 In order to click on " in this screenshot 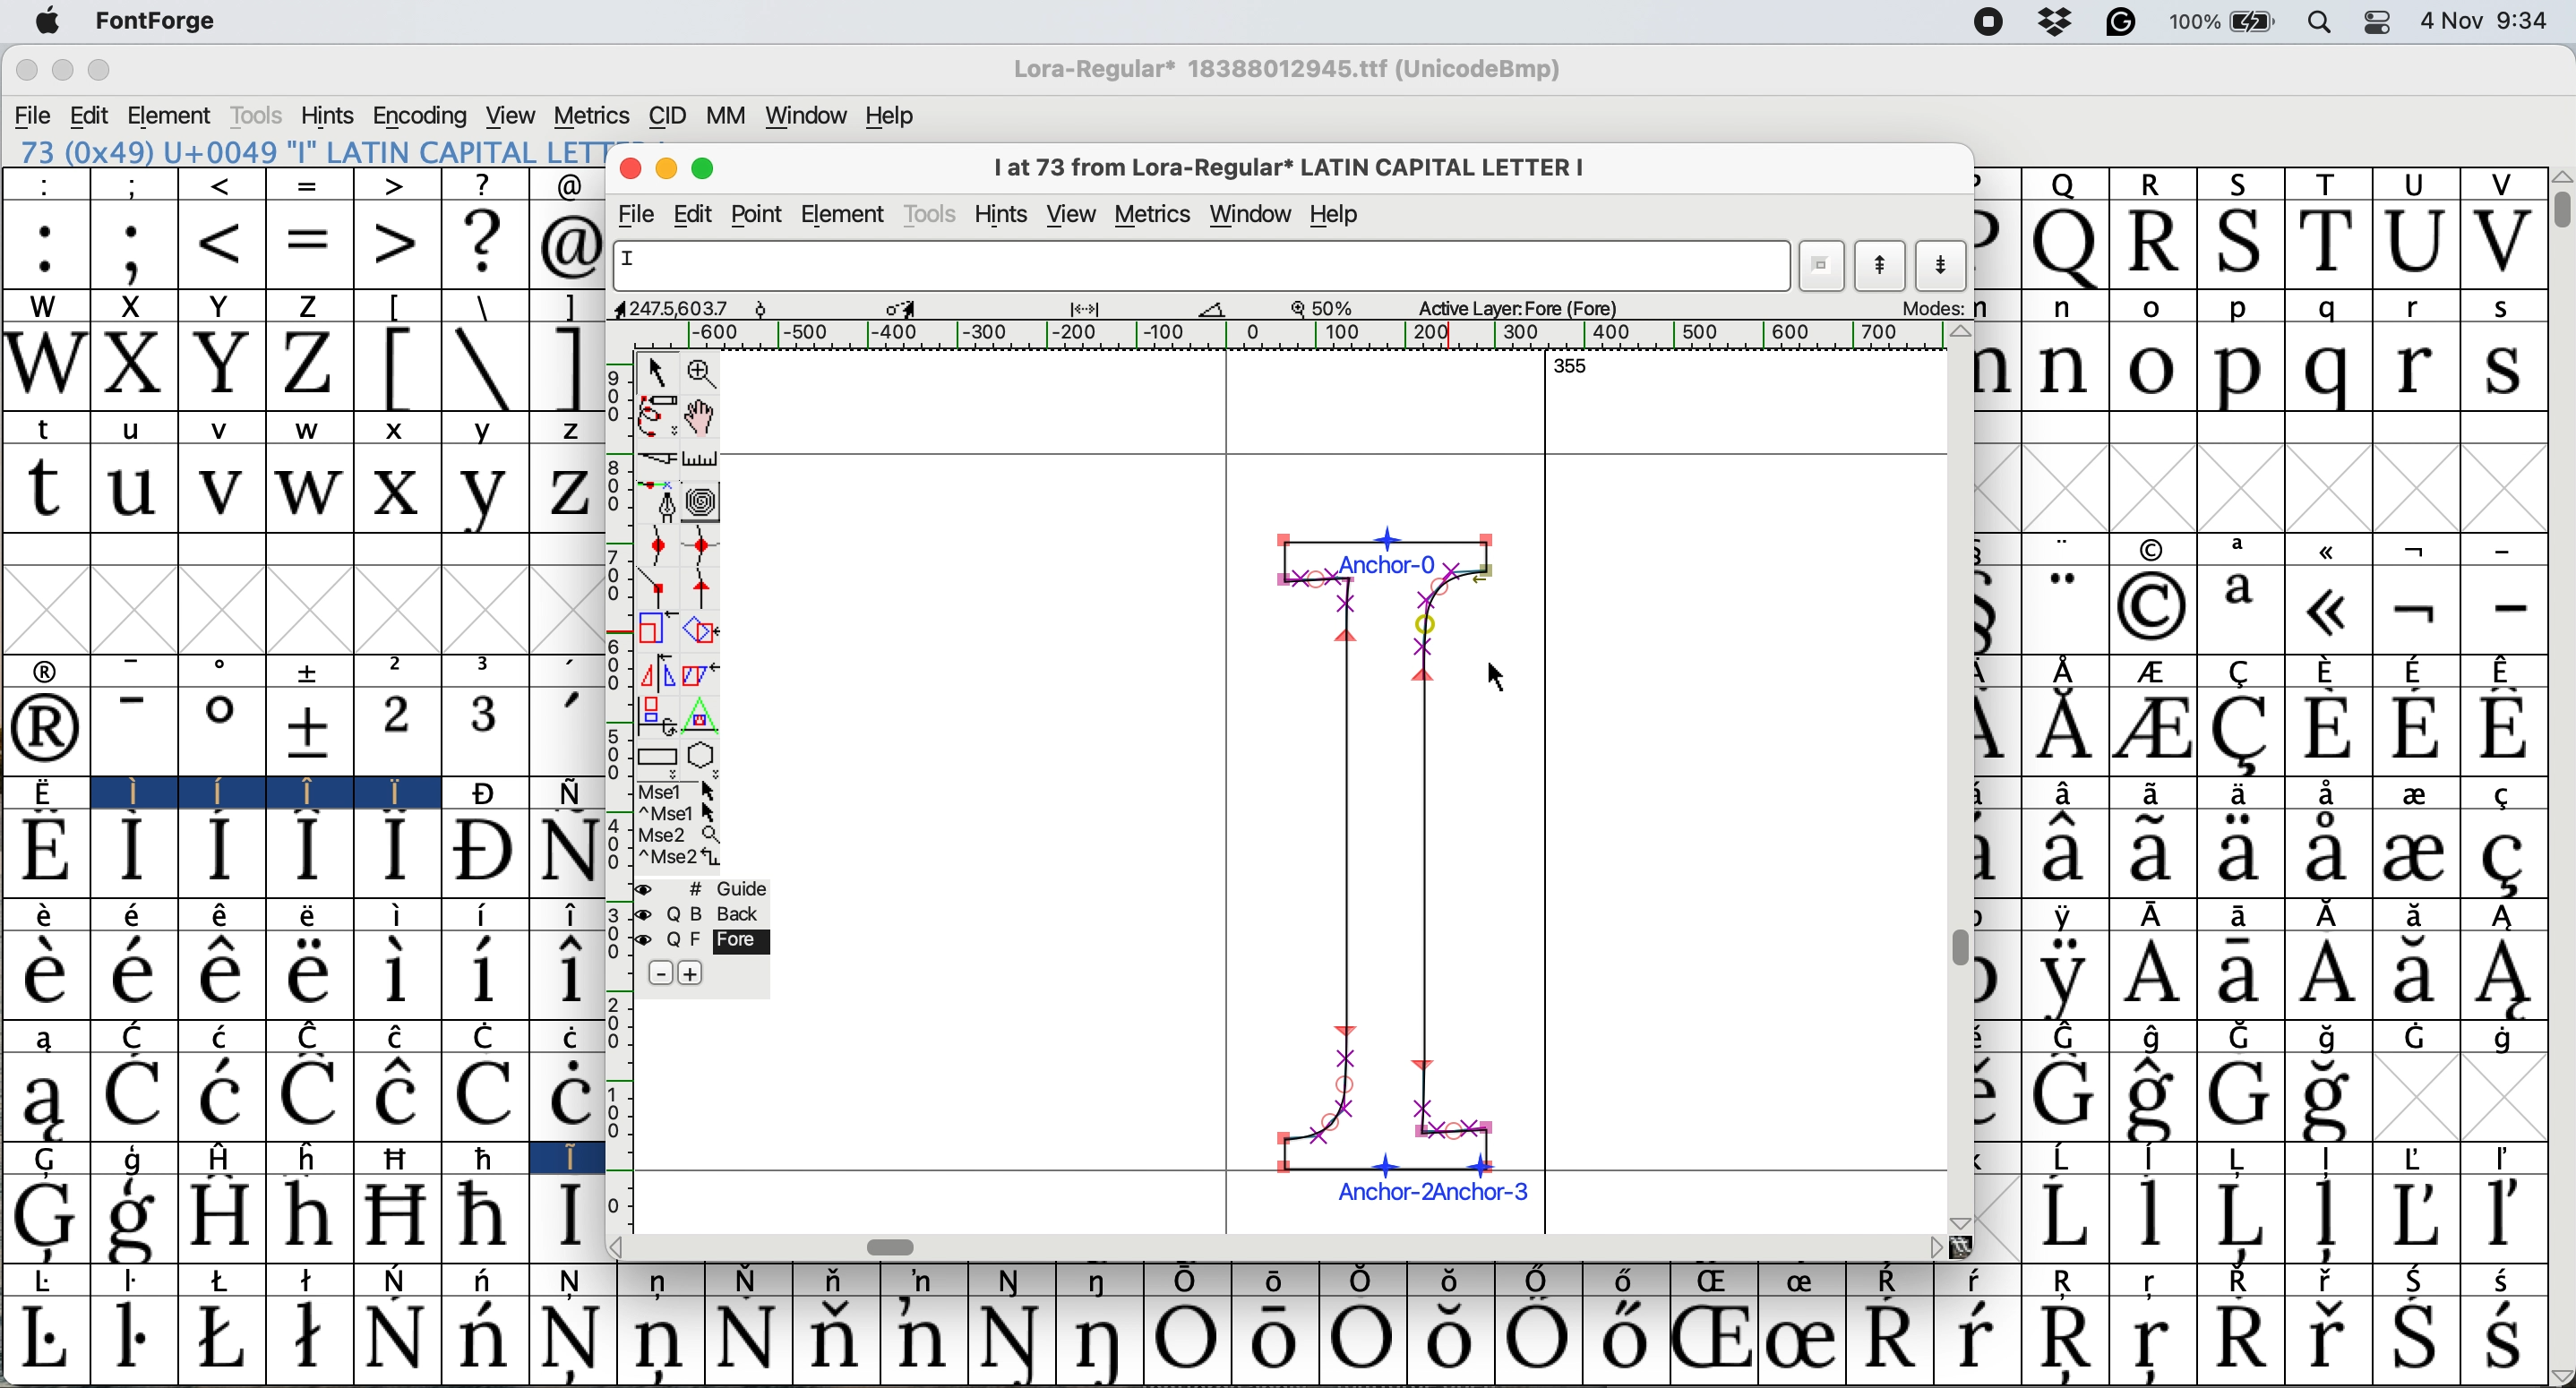, I will do `click(2068, 547)`.